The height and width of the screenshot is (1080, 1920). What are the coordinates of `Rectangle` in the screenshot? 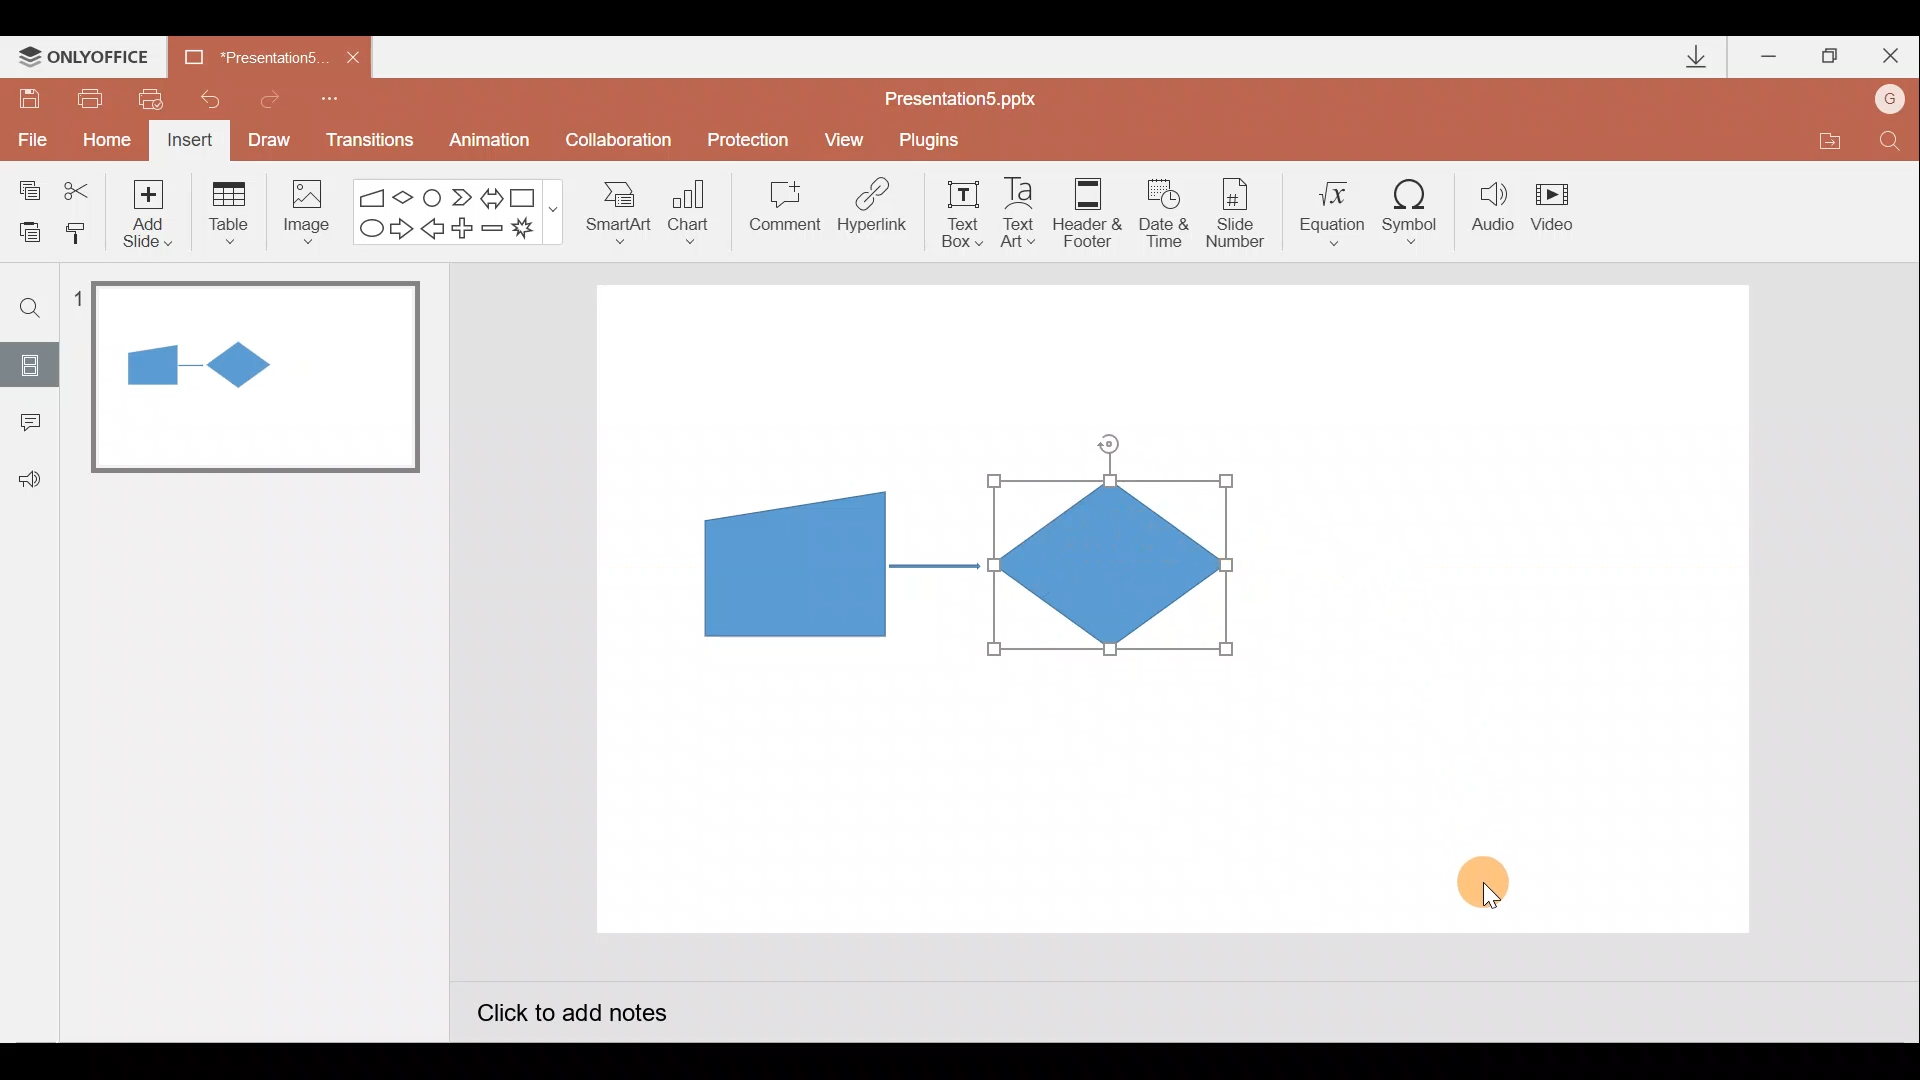 It's located at (528, 196).